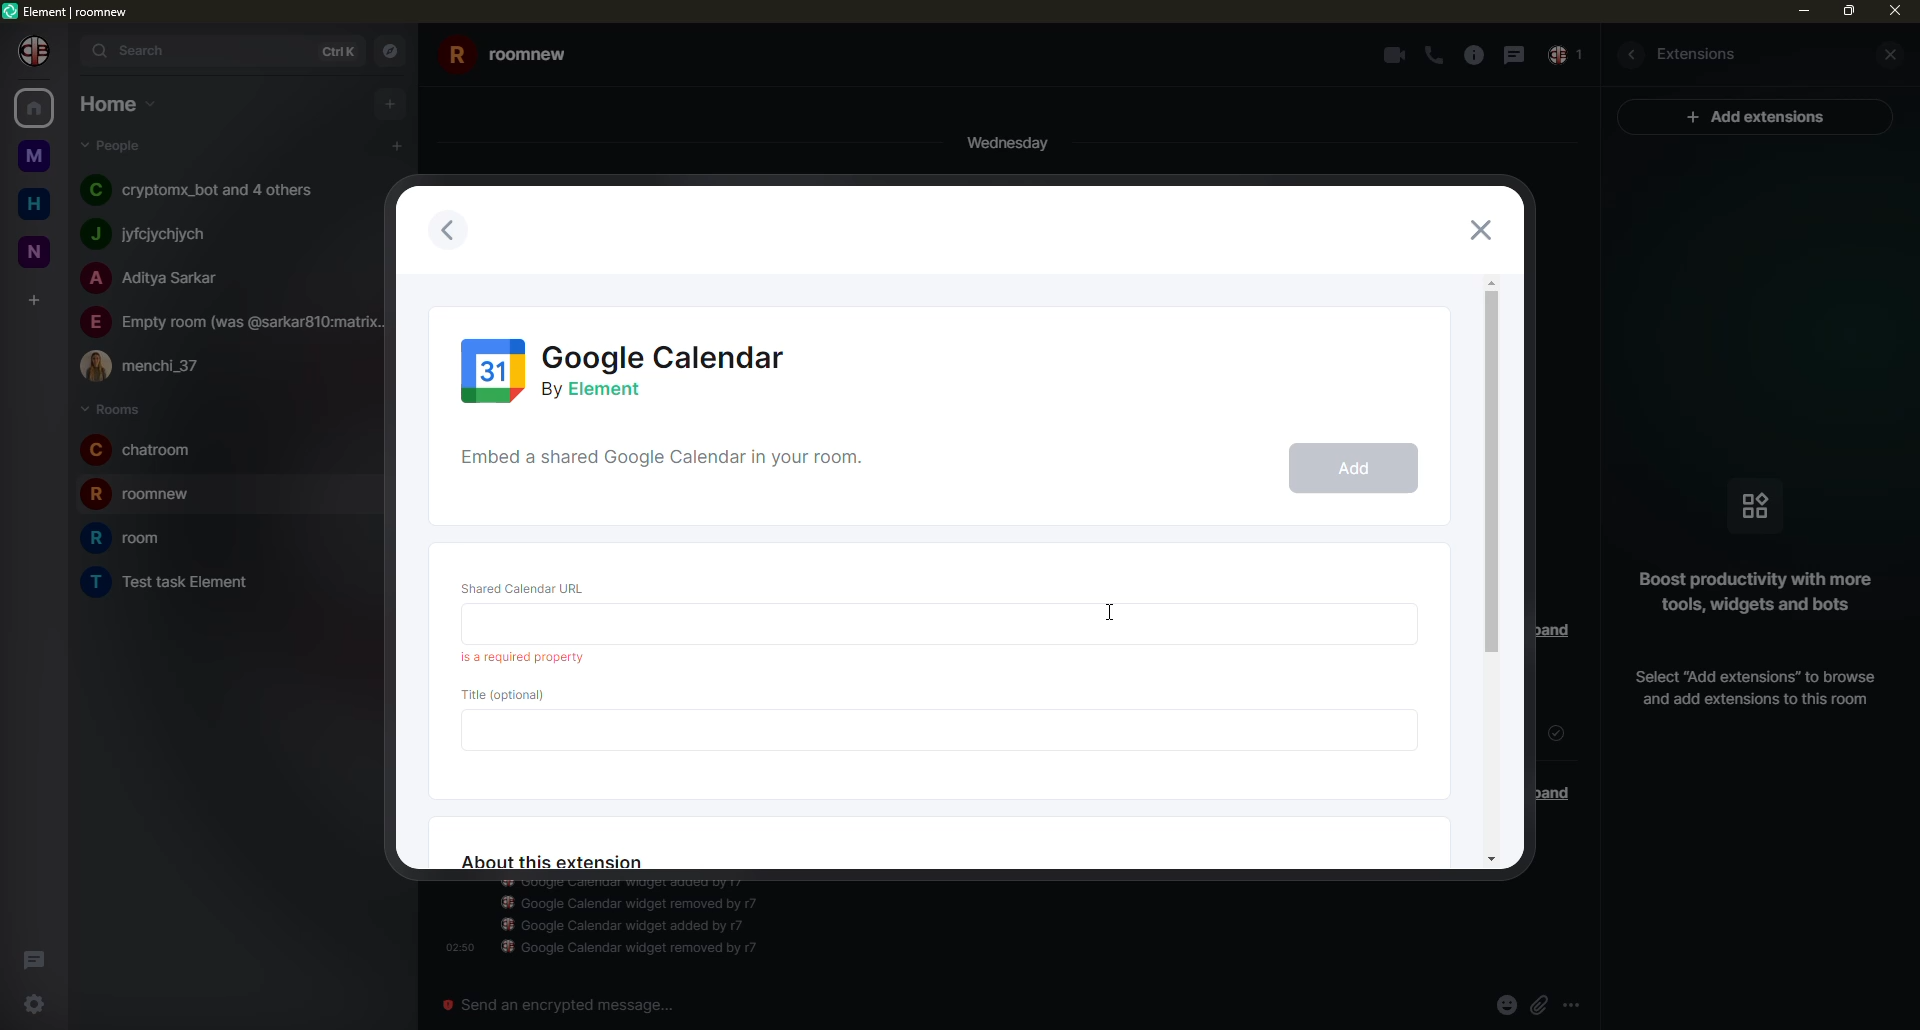  Describe the element at coordinates (1570, 1004) in the screenshot. I see `more` at that location.